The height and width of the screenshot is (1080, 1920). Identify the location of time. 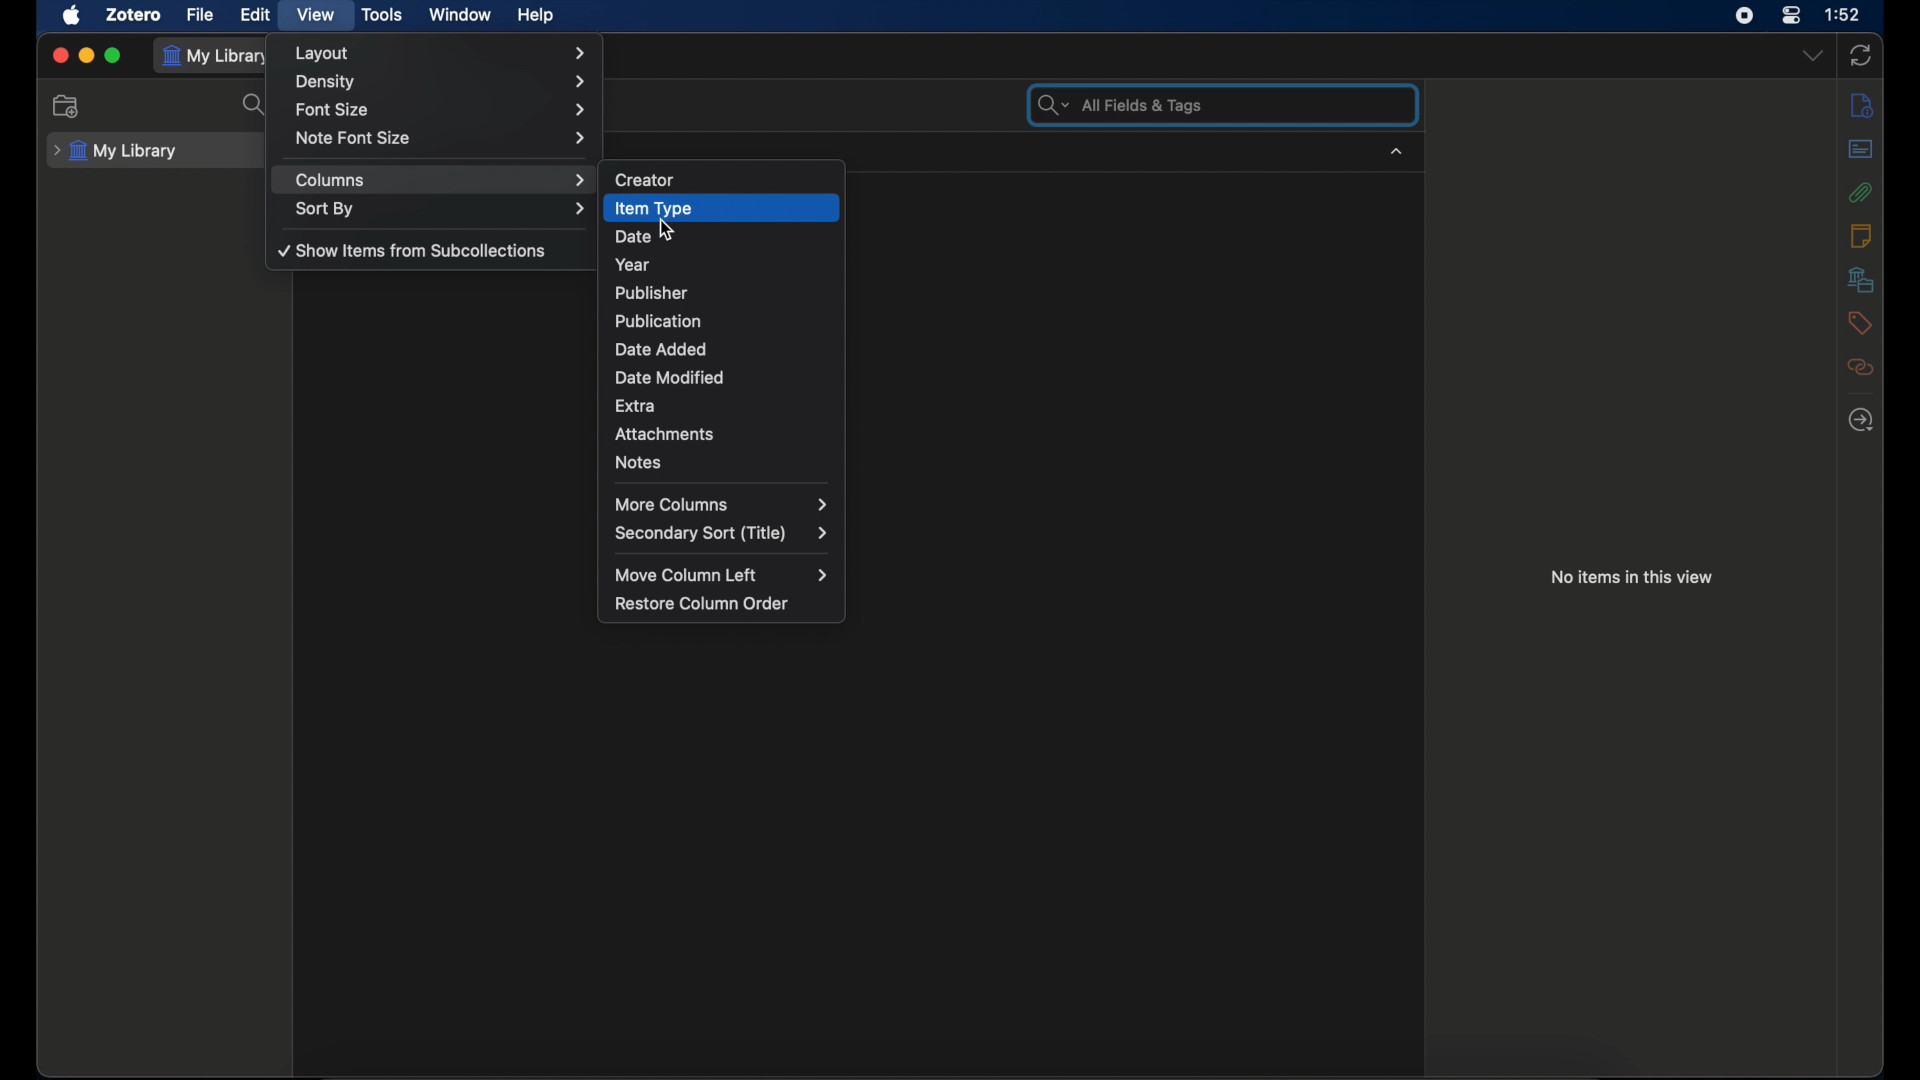
(1843, 15).